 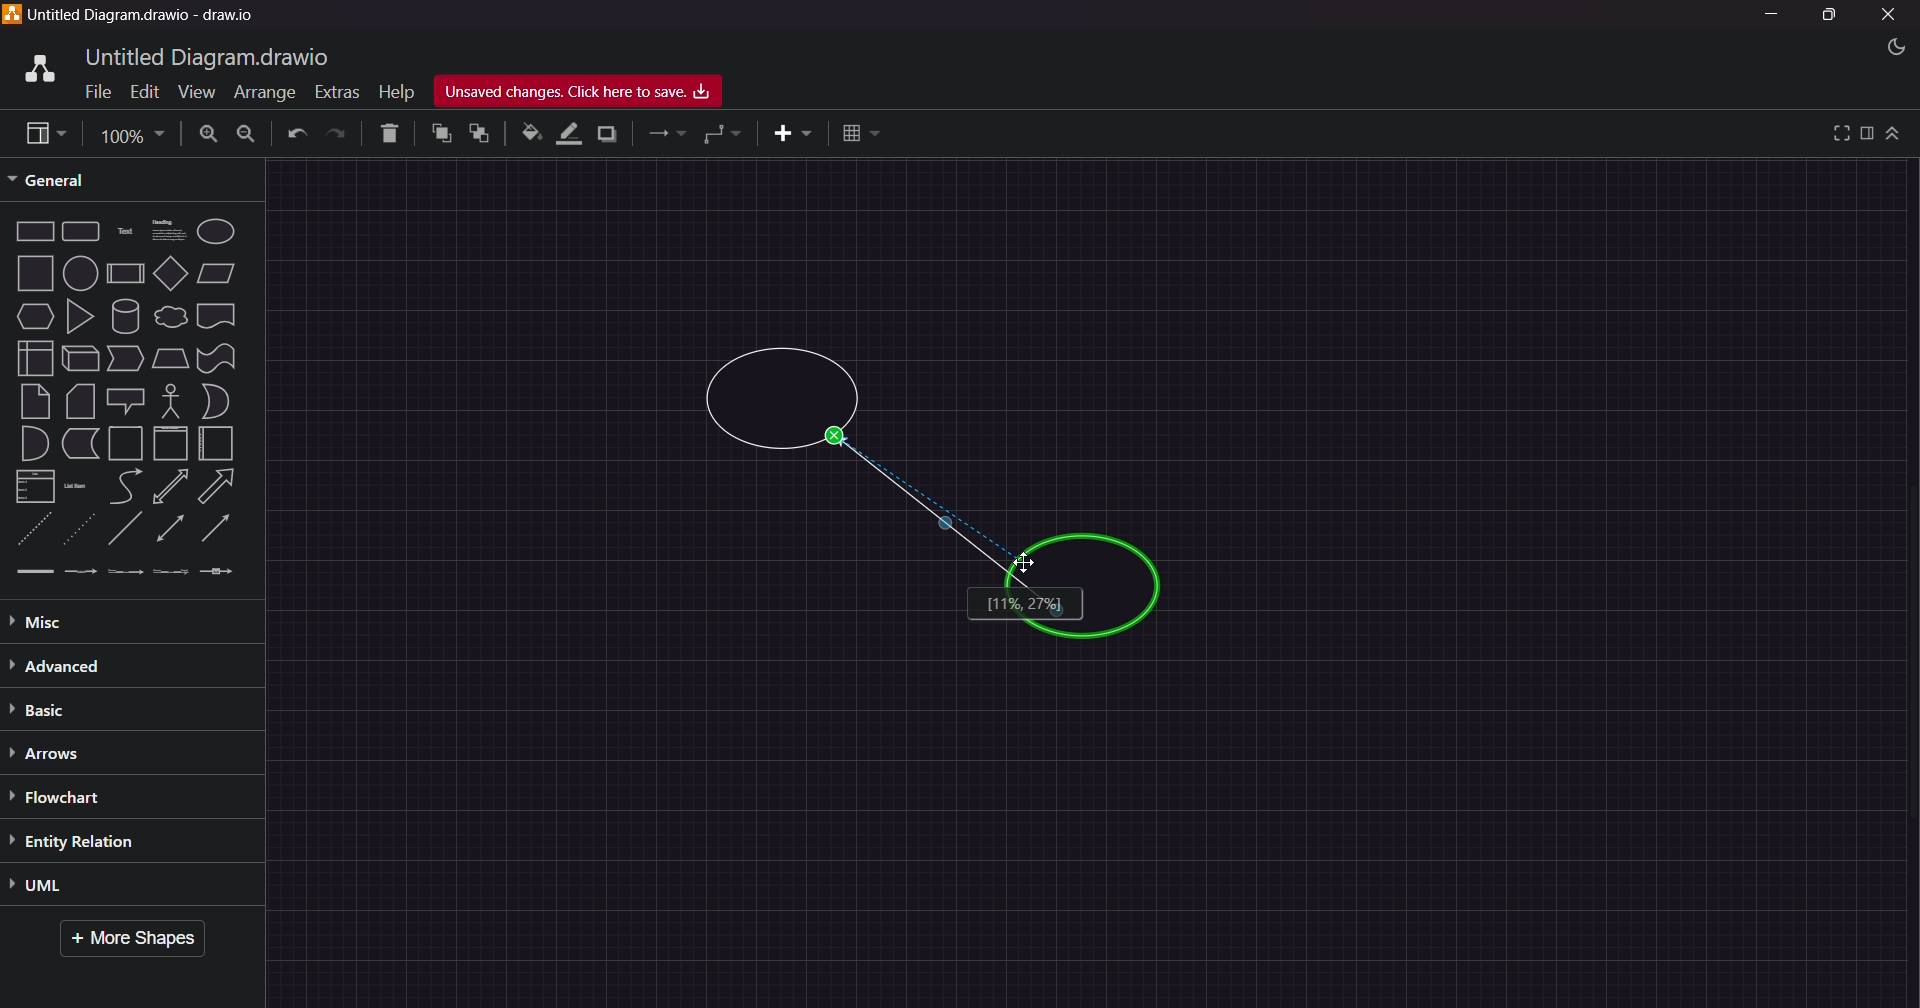 I want to click on Edit, so click(x=140, y=90).